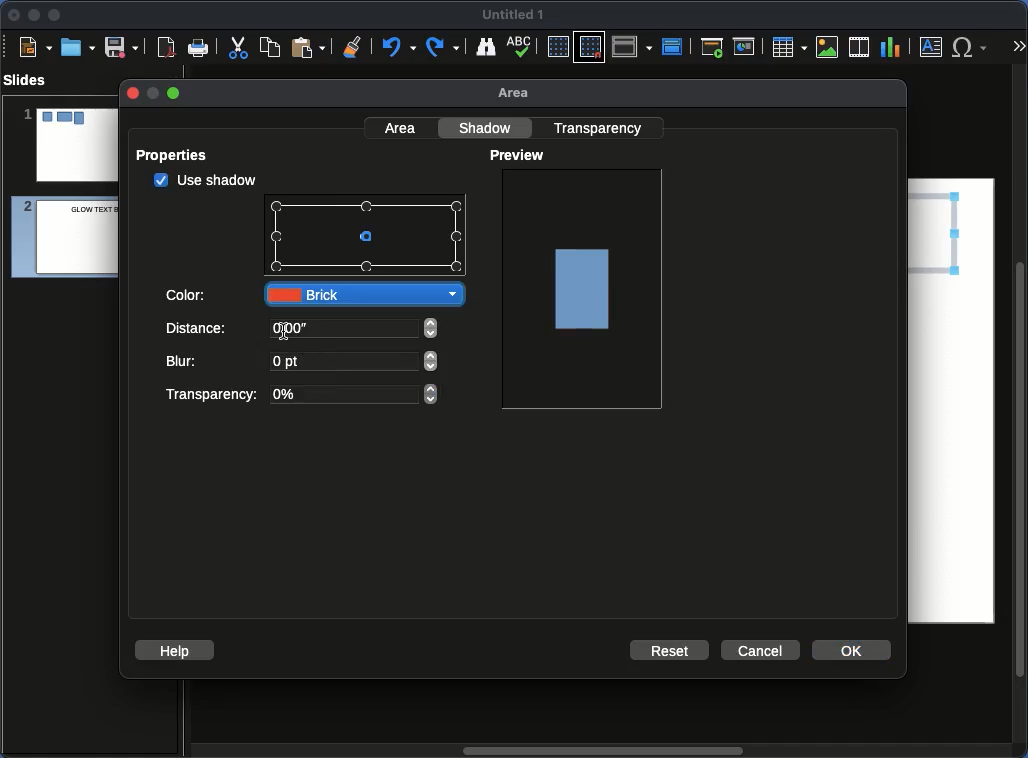 Image resolution: width=1028 pixels, height=758 pixels. What do you see at coordinates (175, 649) in the screenshot?
I see `Help` at bounding box center [175, 649].